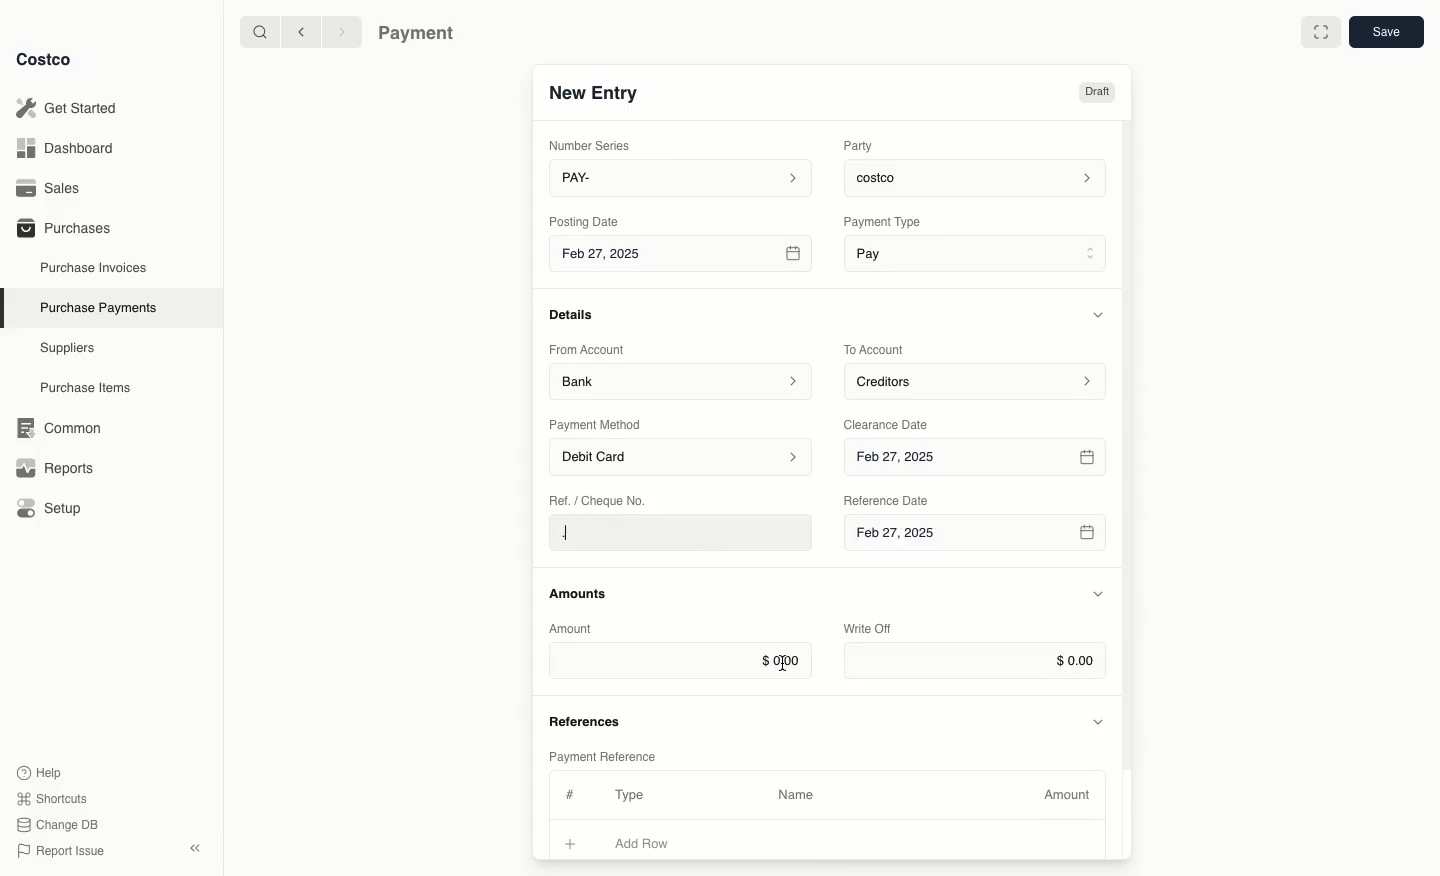 This screenshot has width=1440, height=876. I want to click on From Account, so click(587, 349).